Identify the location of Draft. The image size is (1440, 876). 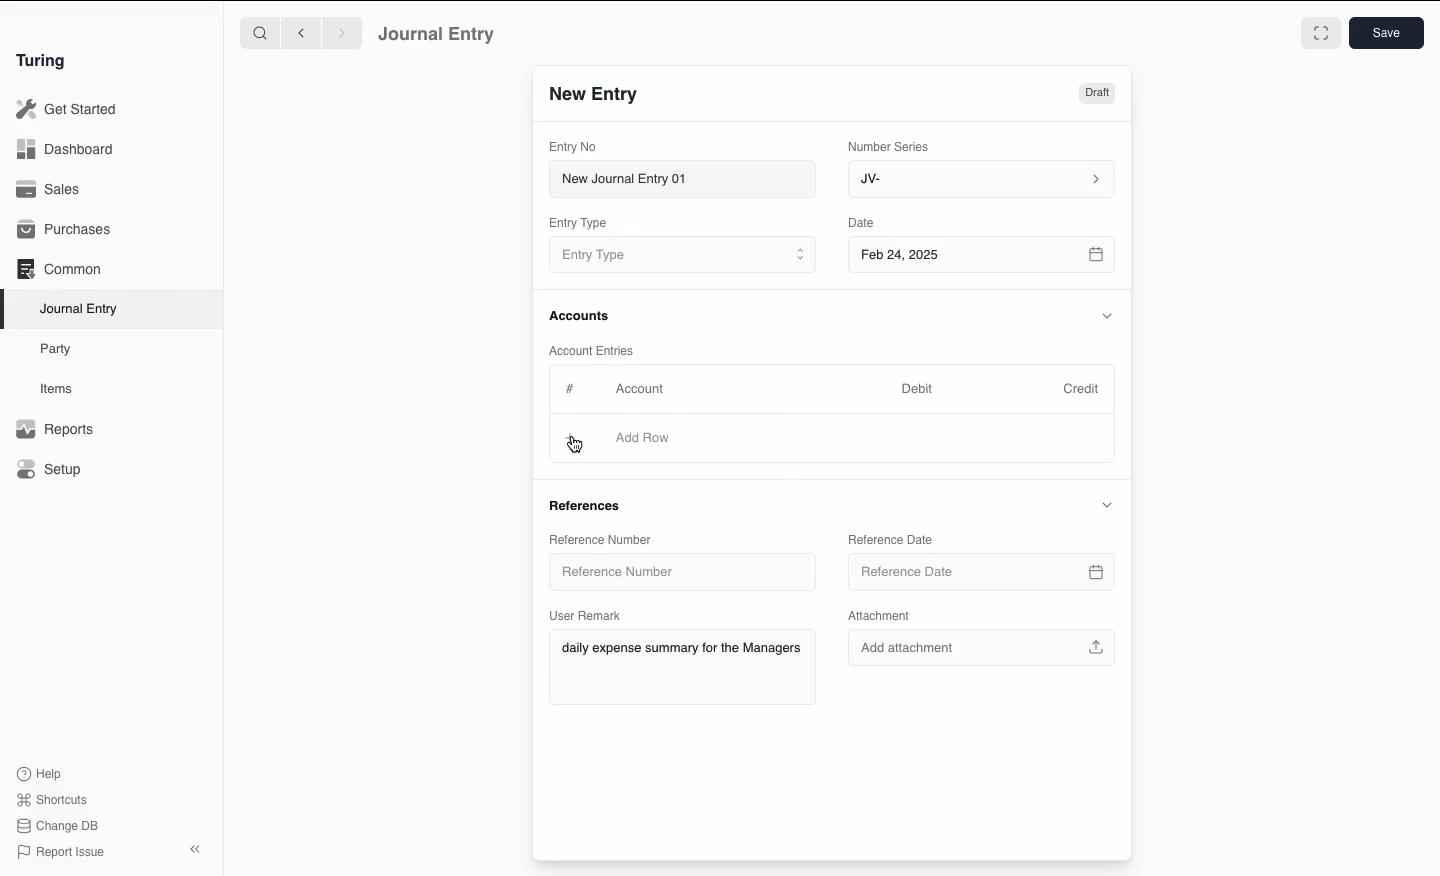
(1097, 93).